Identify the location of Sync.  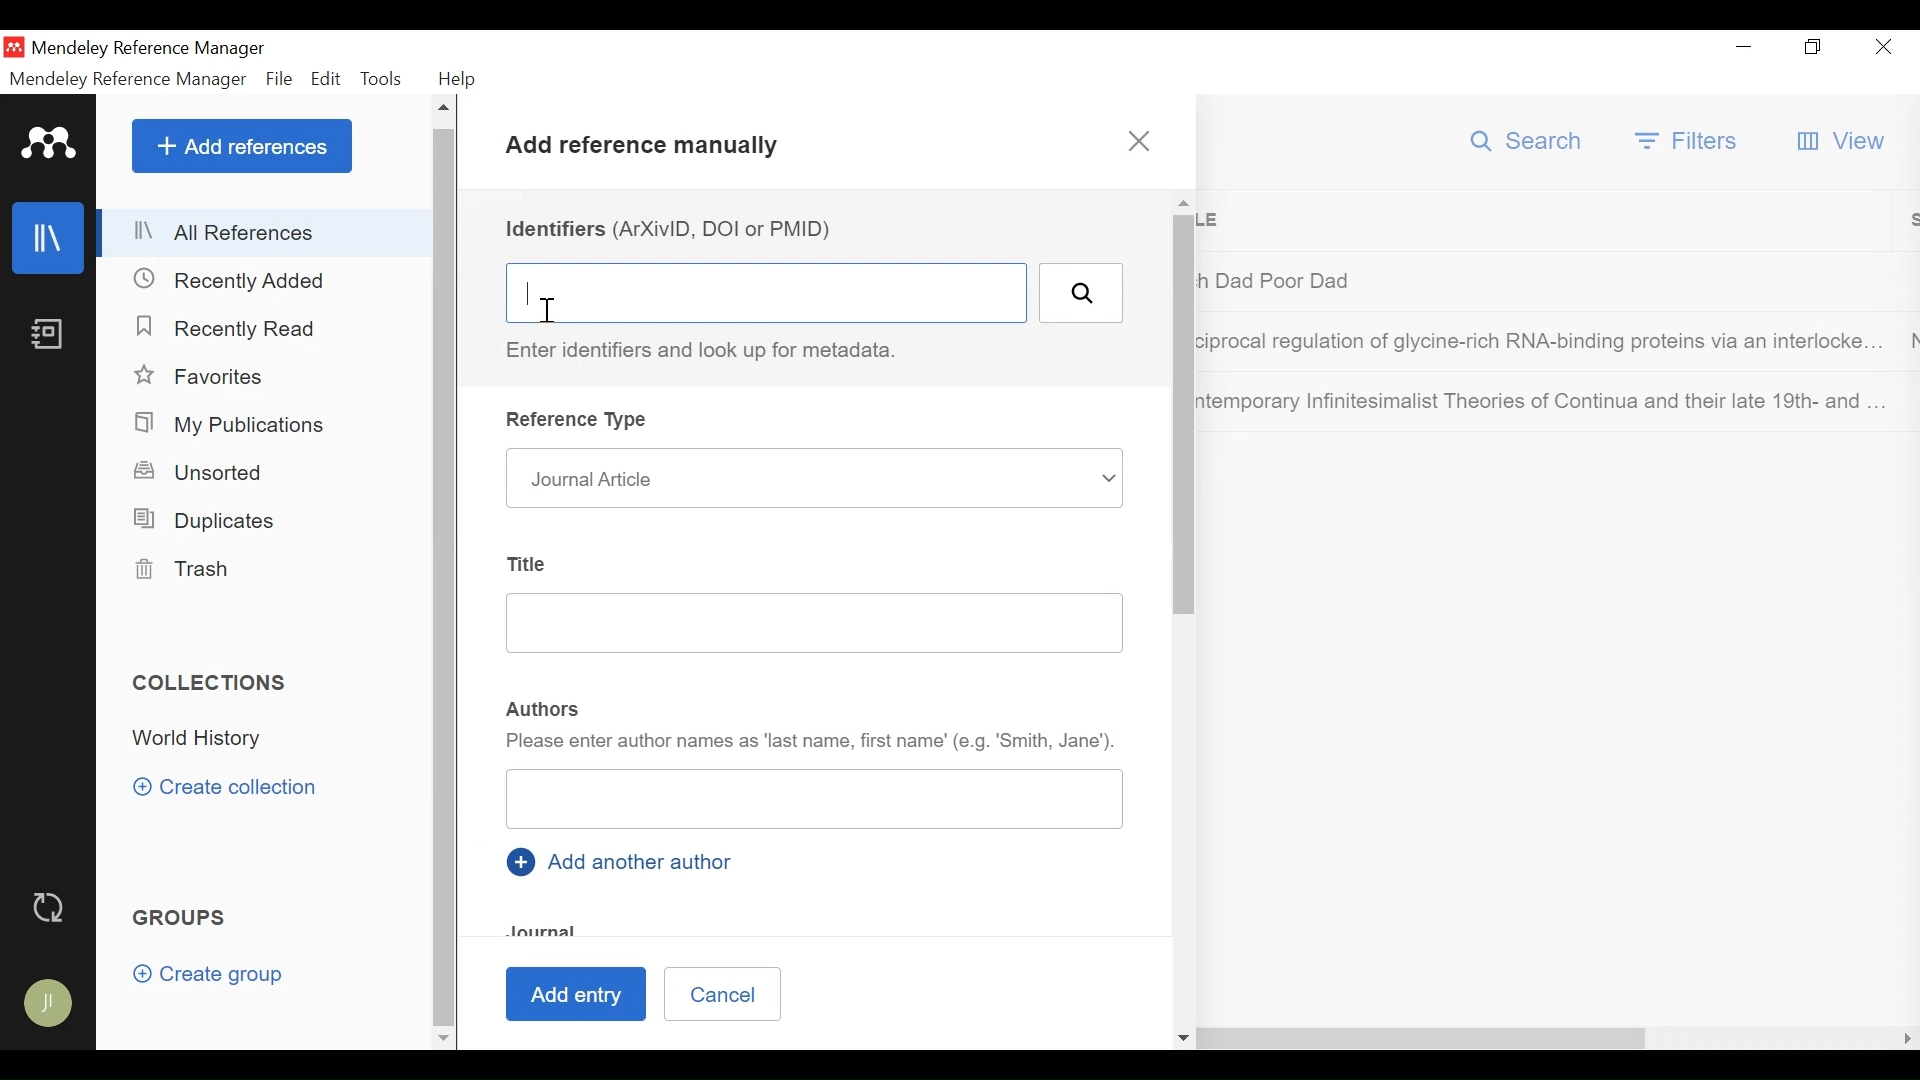
(47, 906).